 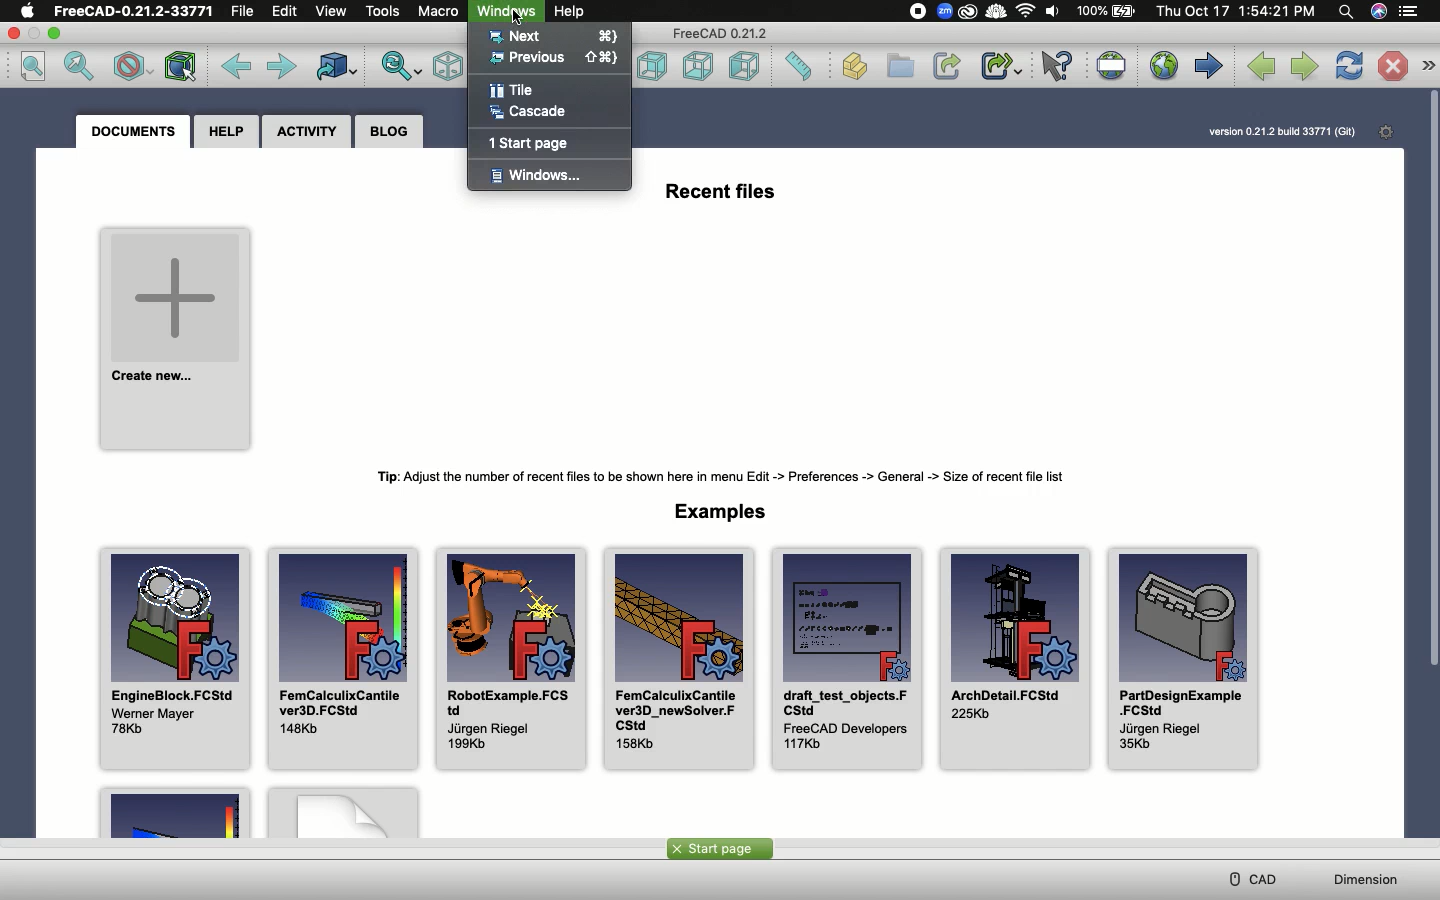 I want to click on cursor, so click(x=520, y=19).